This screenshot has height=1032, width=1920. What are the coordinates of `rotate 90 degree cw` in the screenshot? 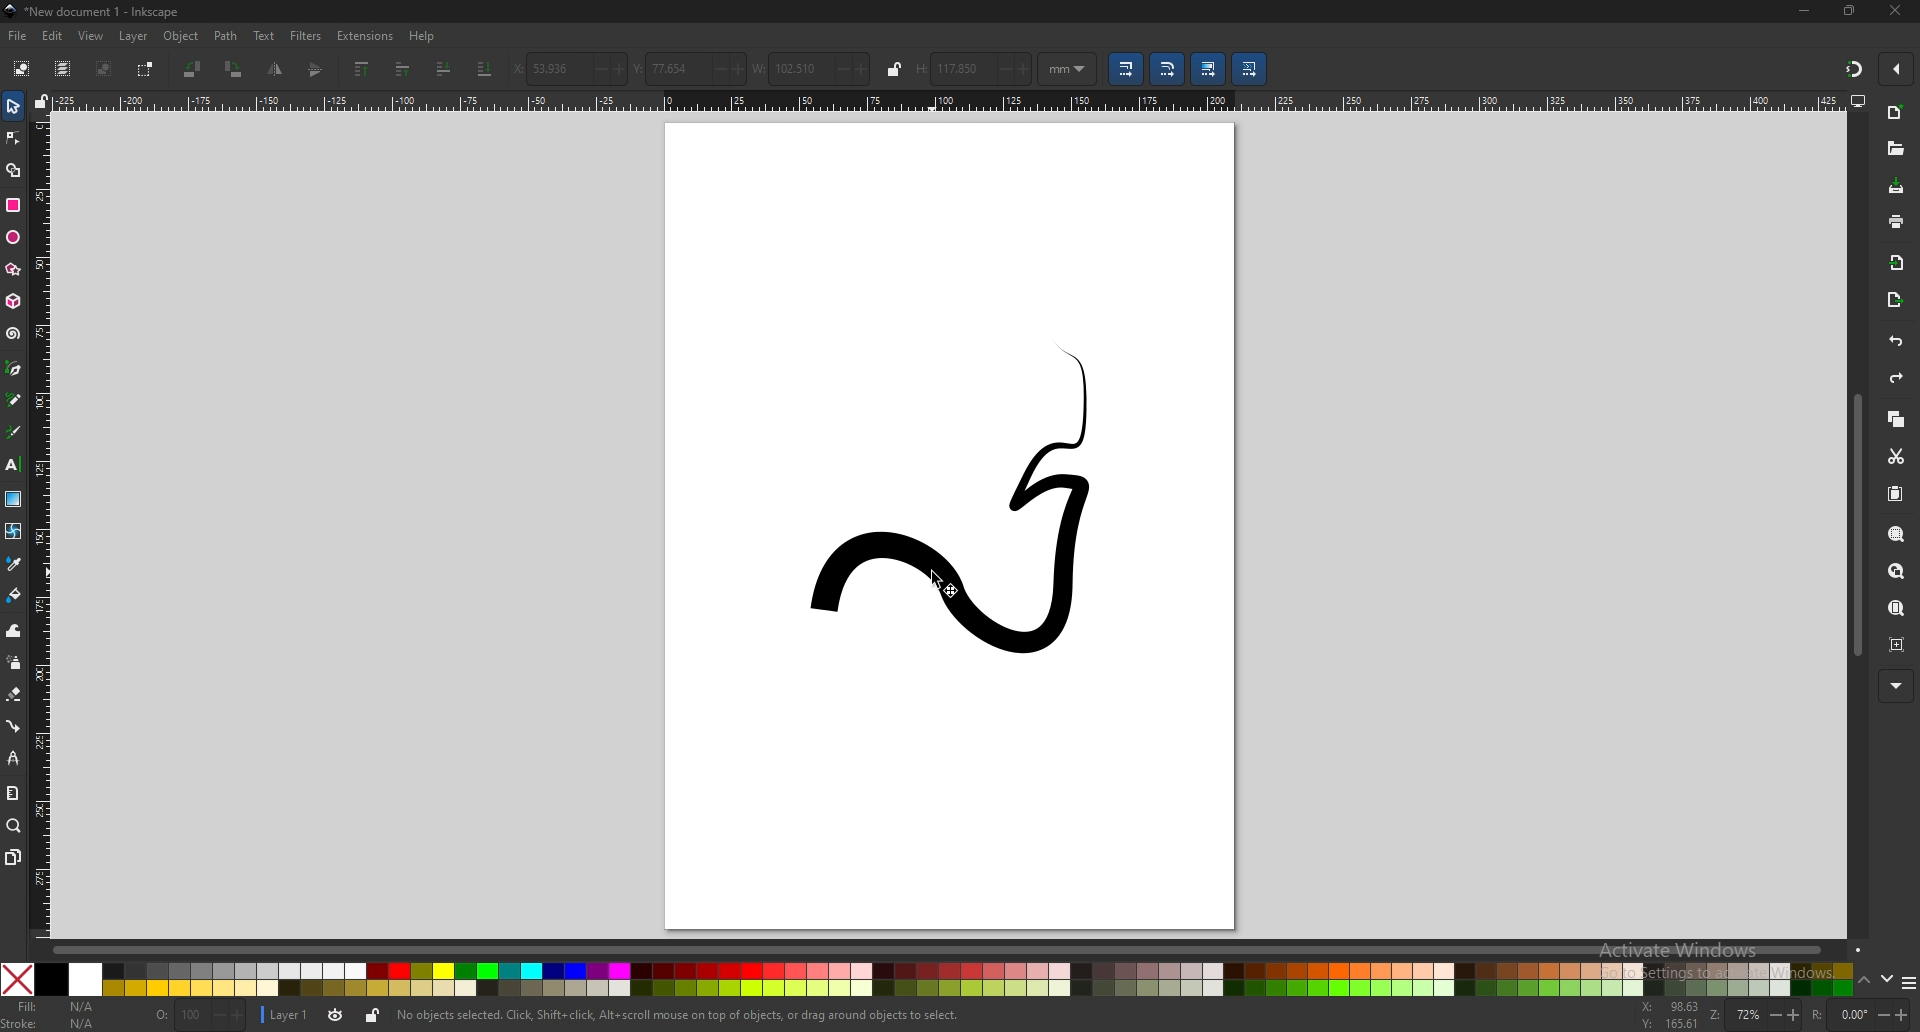 It's located at (234, 69).